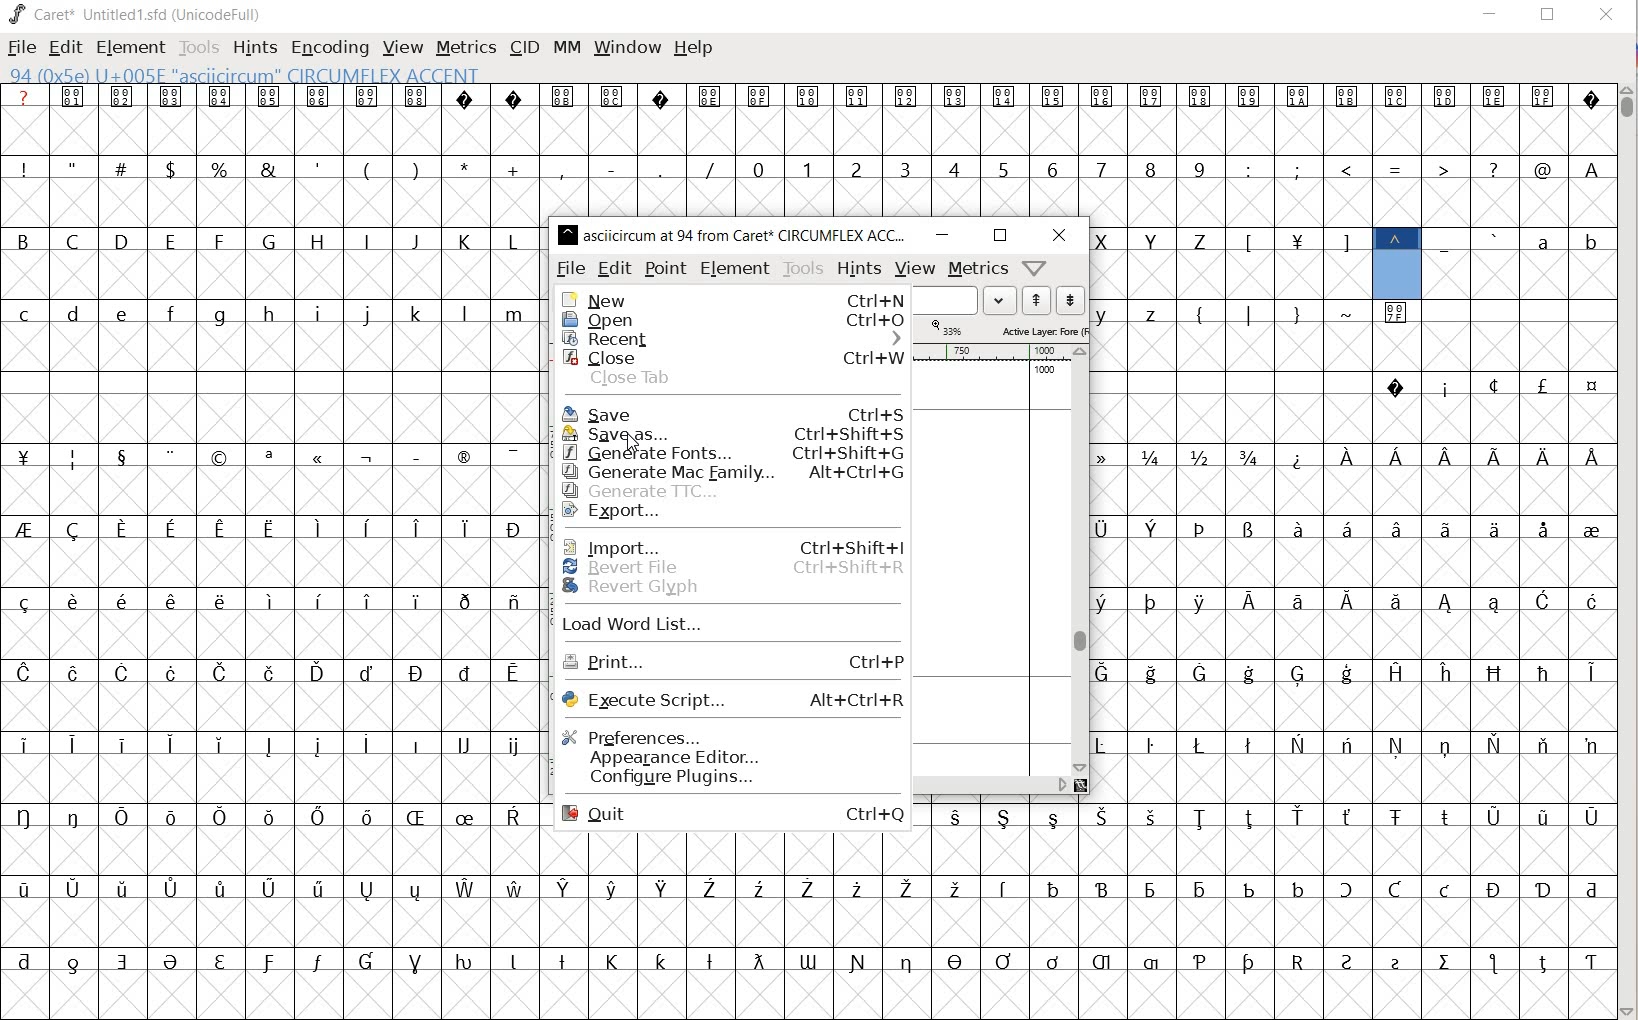 The image size is (1638, 1020). What do you see at coordinates (1037, 302) in the screenshot?
I see `show the next word on the list` at bounding box center [1037, 302].